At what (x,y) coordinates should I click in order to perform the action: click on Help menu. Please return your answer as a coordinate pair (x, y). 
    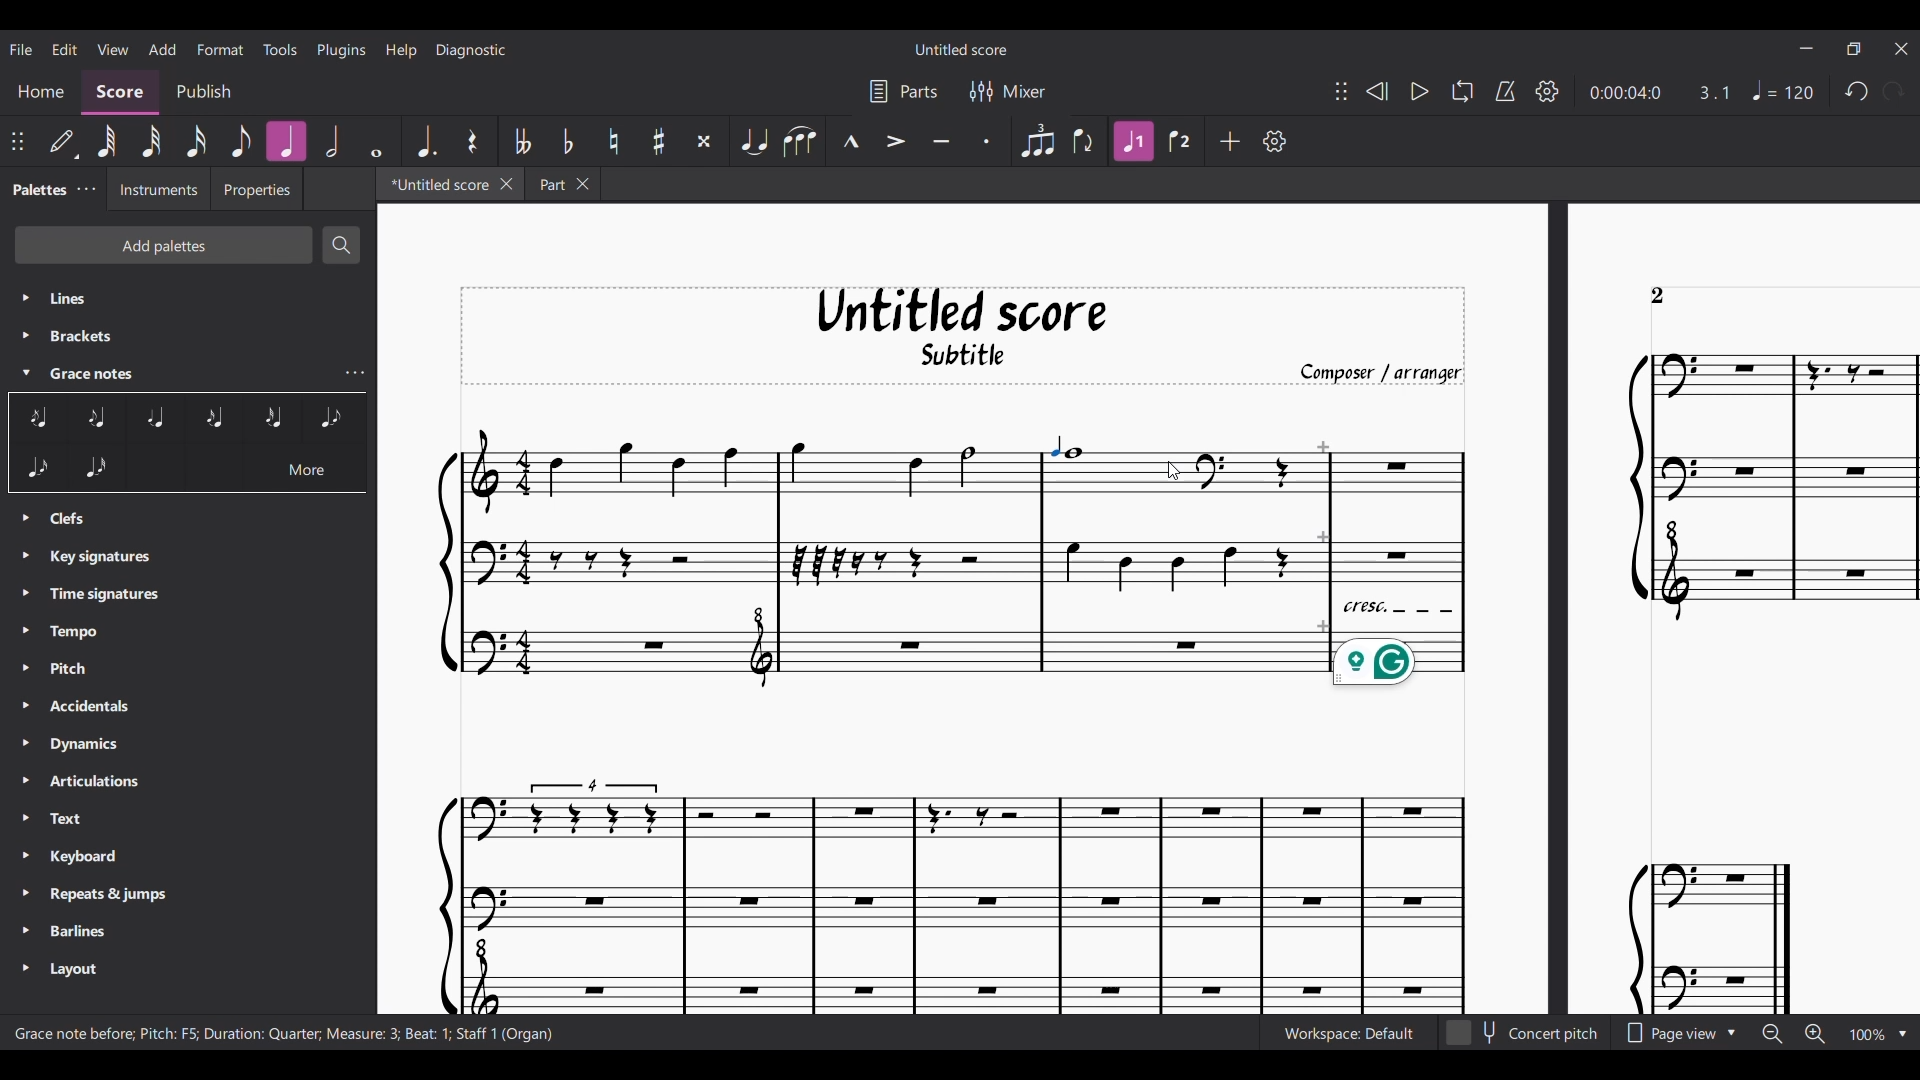
    Looking at the image, I should click on (402, 50).